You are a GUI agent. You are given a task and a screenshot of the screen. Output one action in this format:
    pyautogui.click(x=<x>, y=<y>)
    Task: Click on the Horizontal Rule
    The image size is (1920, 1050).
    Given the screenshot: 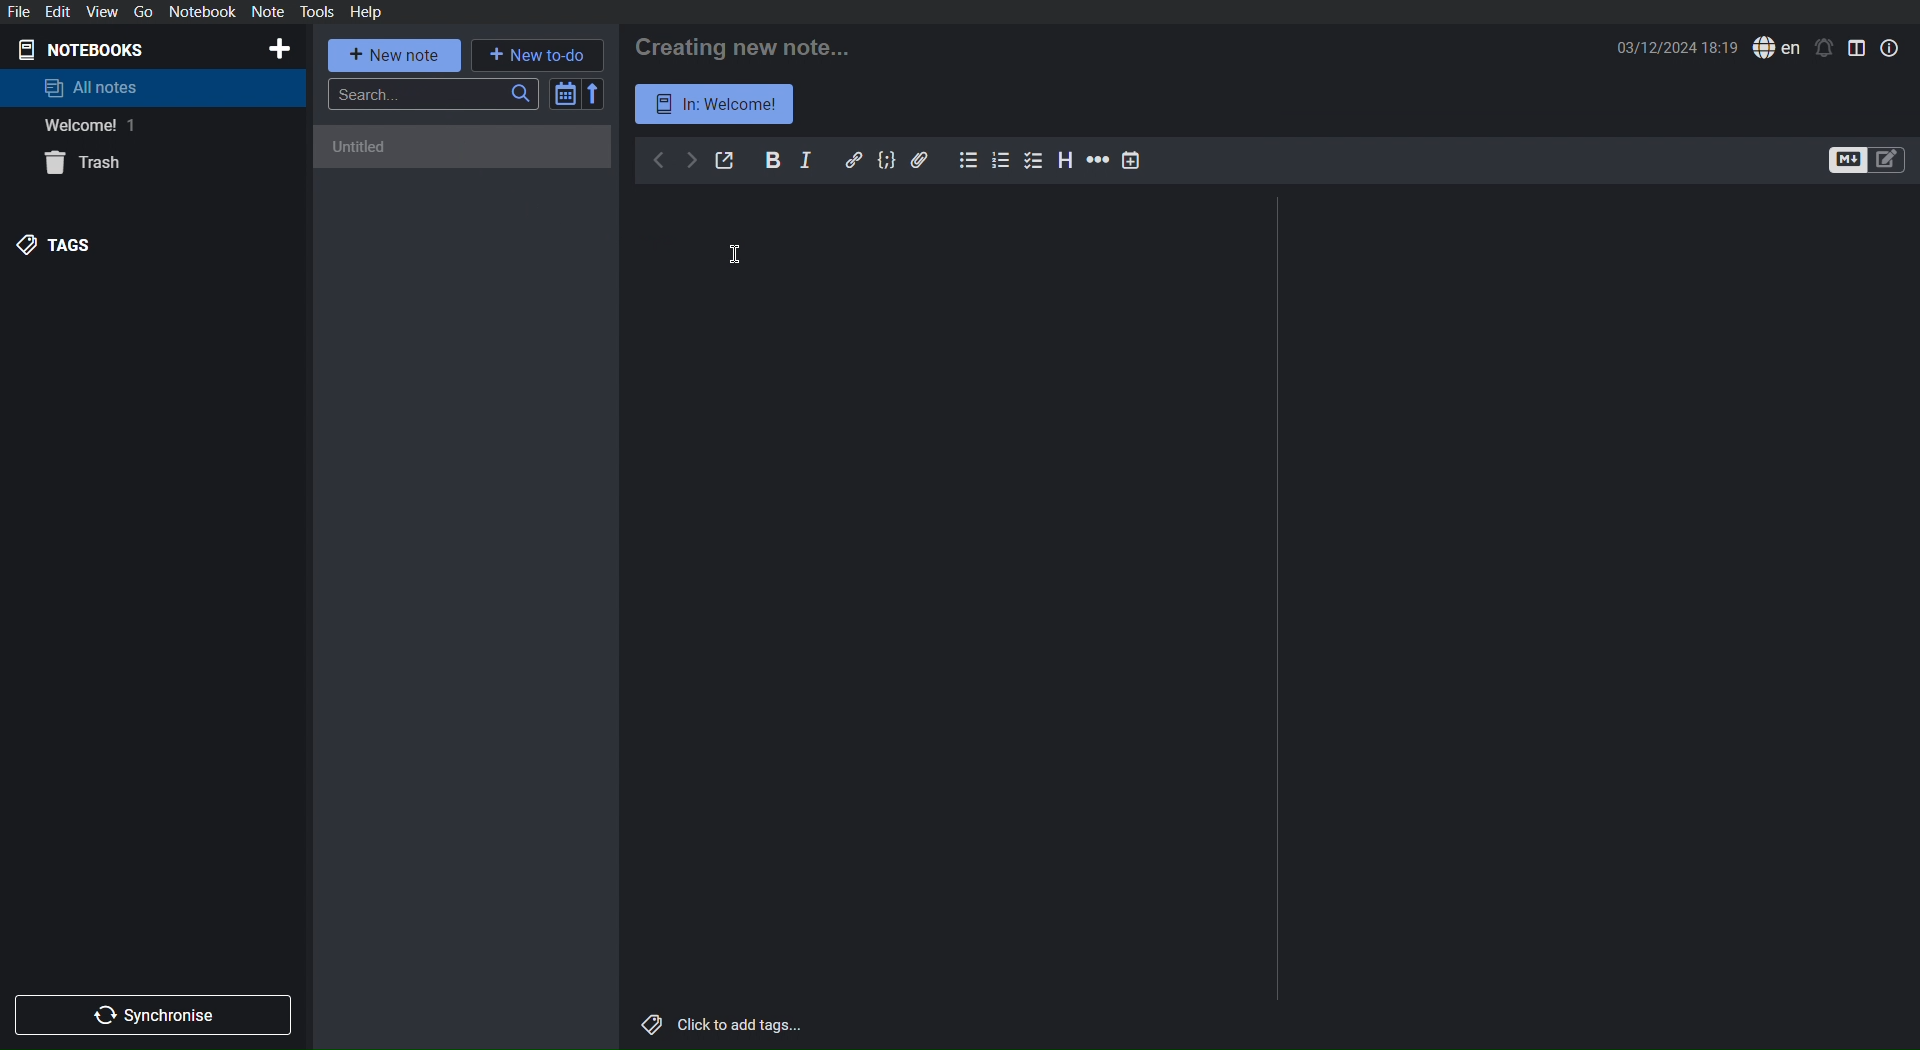 What is the action you would take?
    pyautogui.click(x=1096, y=161)
    